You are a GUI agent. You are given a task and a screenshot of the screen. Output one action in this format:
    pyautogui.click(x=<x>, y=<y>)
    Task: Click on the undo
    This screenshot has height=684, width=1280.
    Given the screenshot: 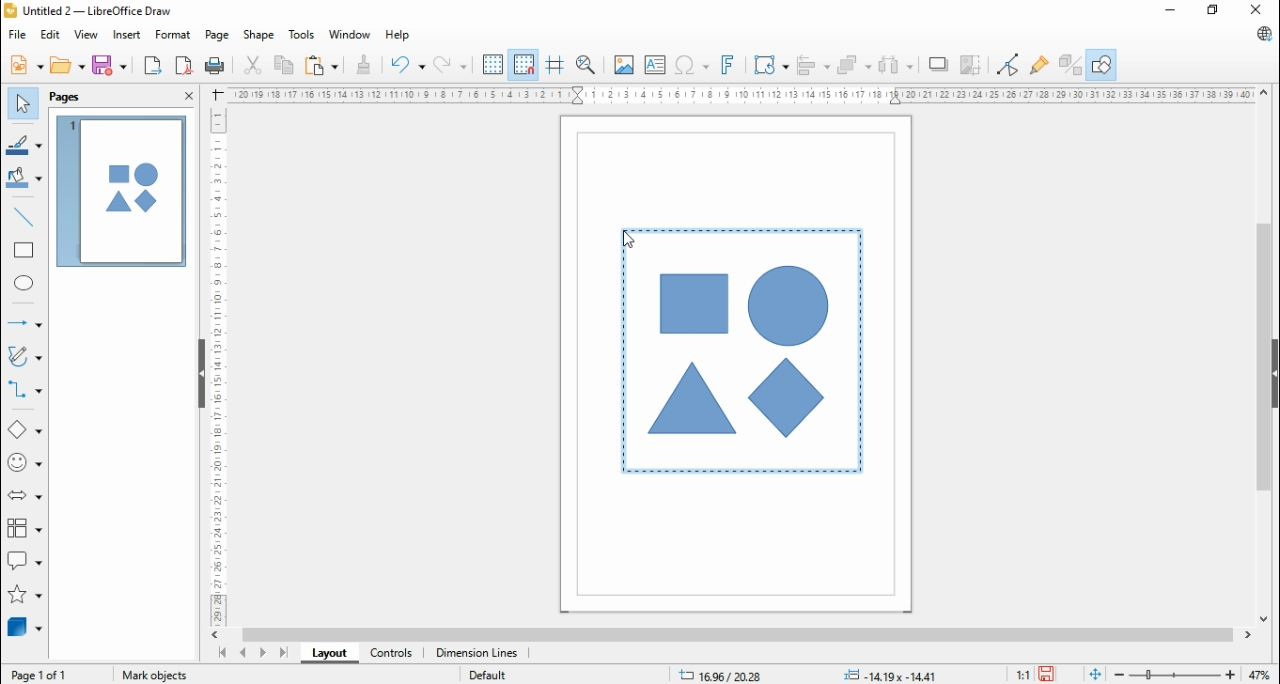 What is the action you would take?
    pyautogui.click(x=408, y=66)
    